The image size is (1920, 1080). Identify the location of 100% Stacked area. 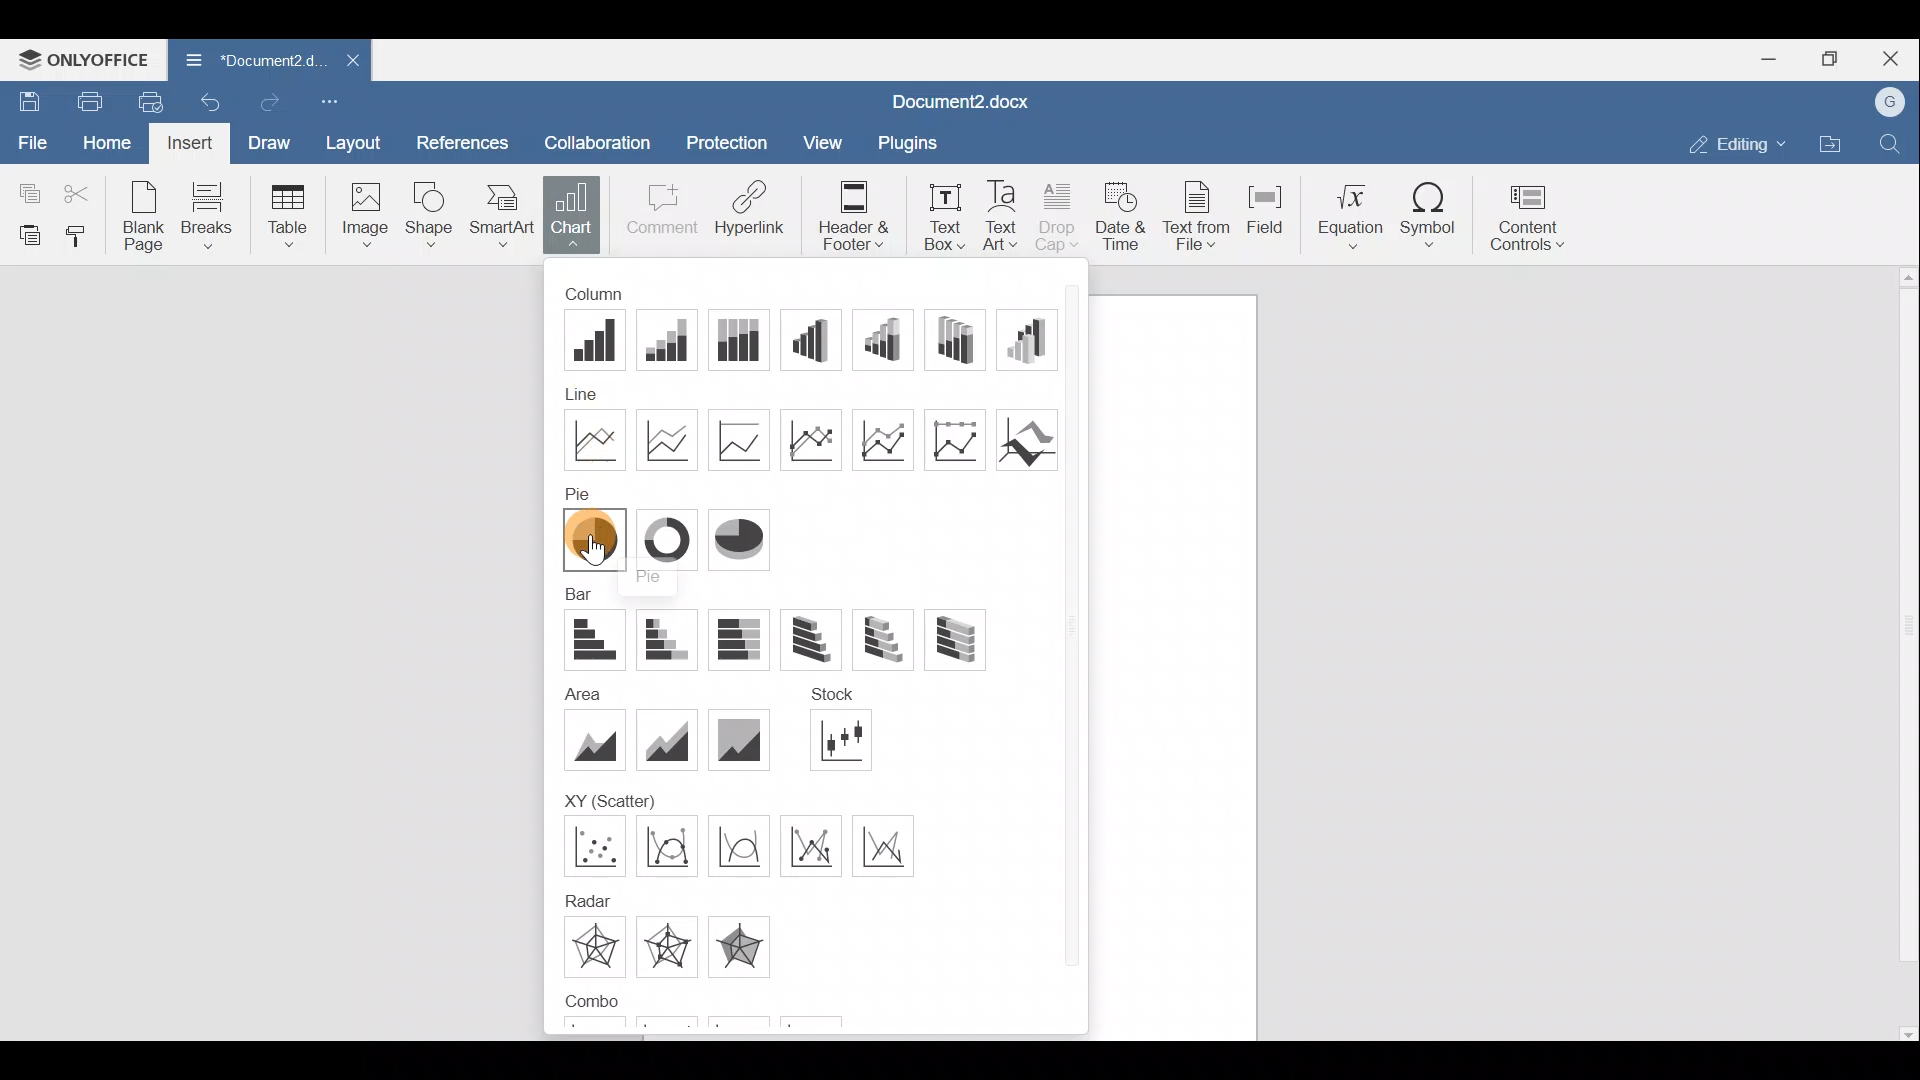
(736, 738).